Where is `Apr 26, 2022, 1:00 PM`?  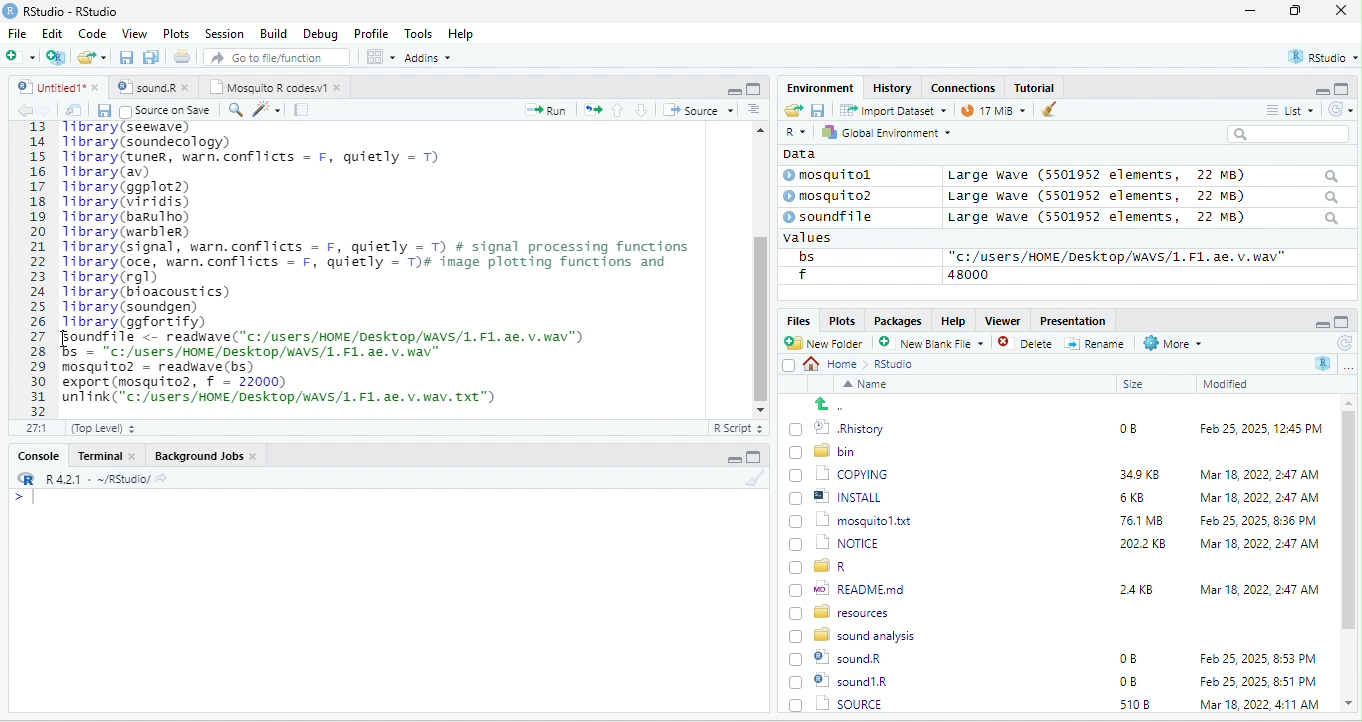
Apr 26, 2022, 1:00 PM is located at coordinates (1260, 706).